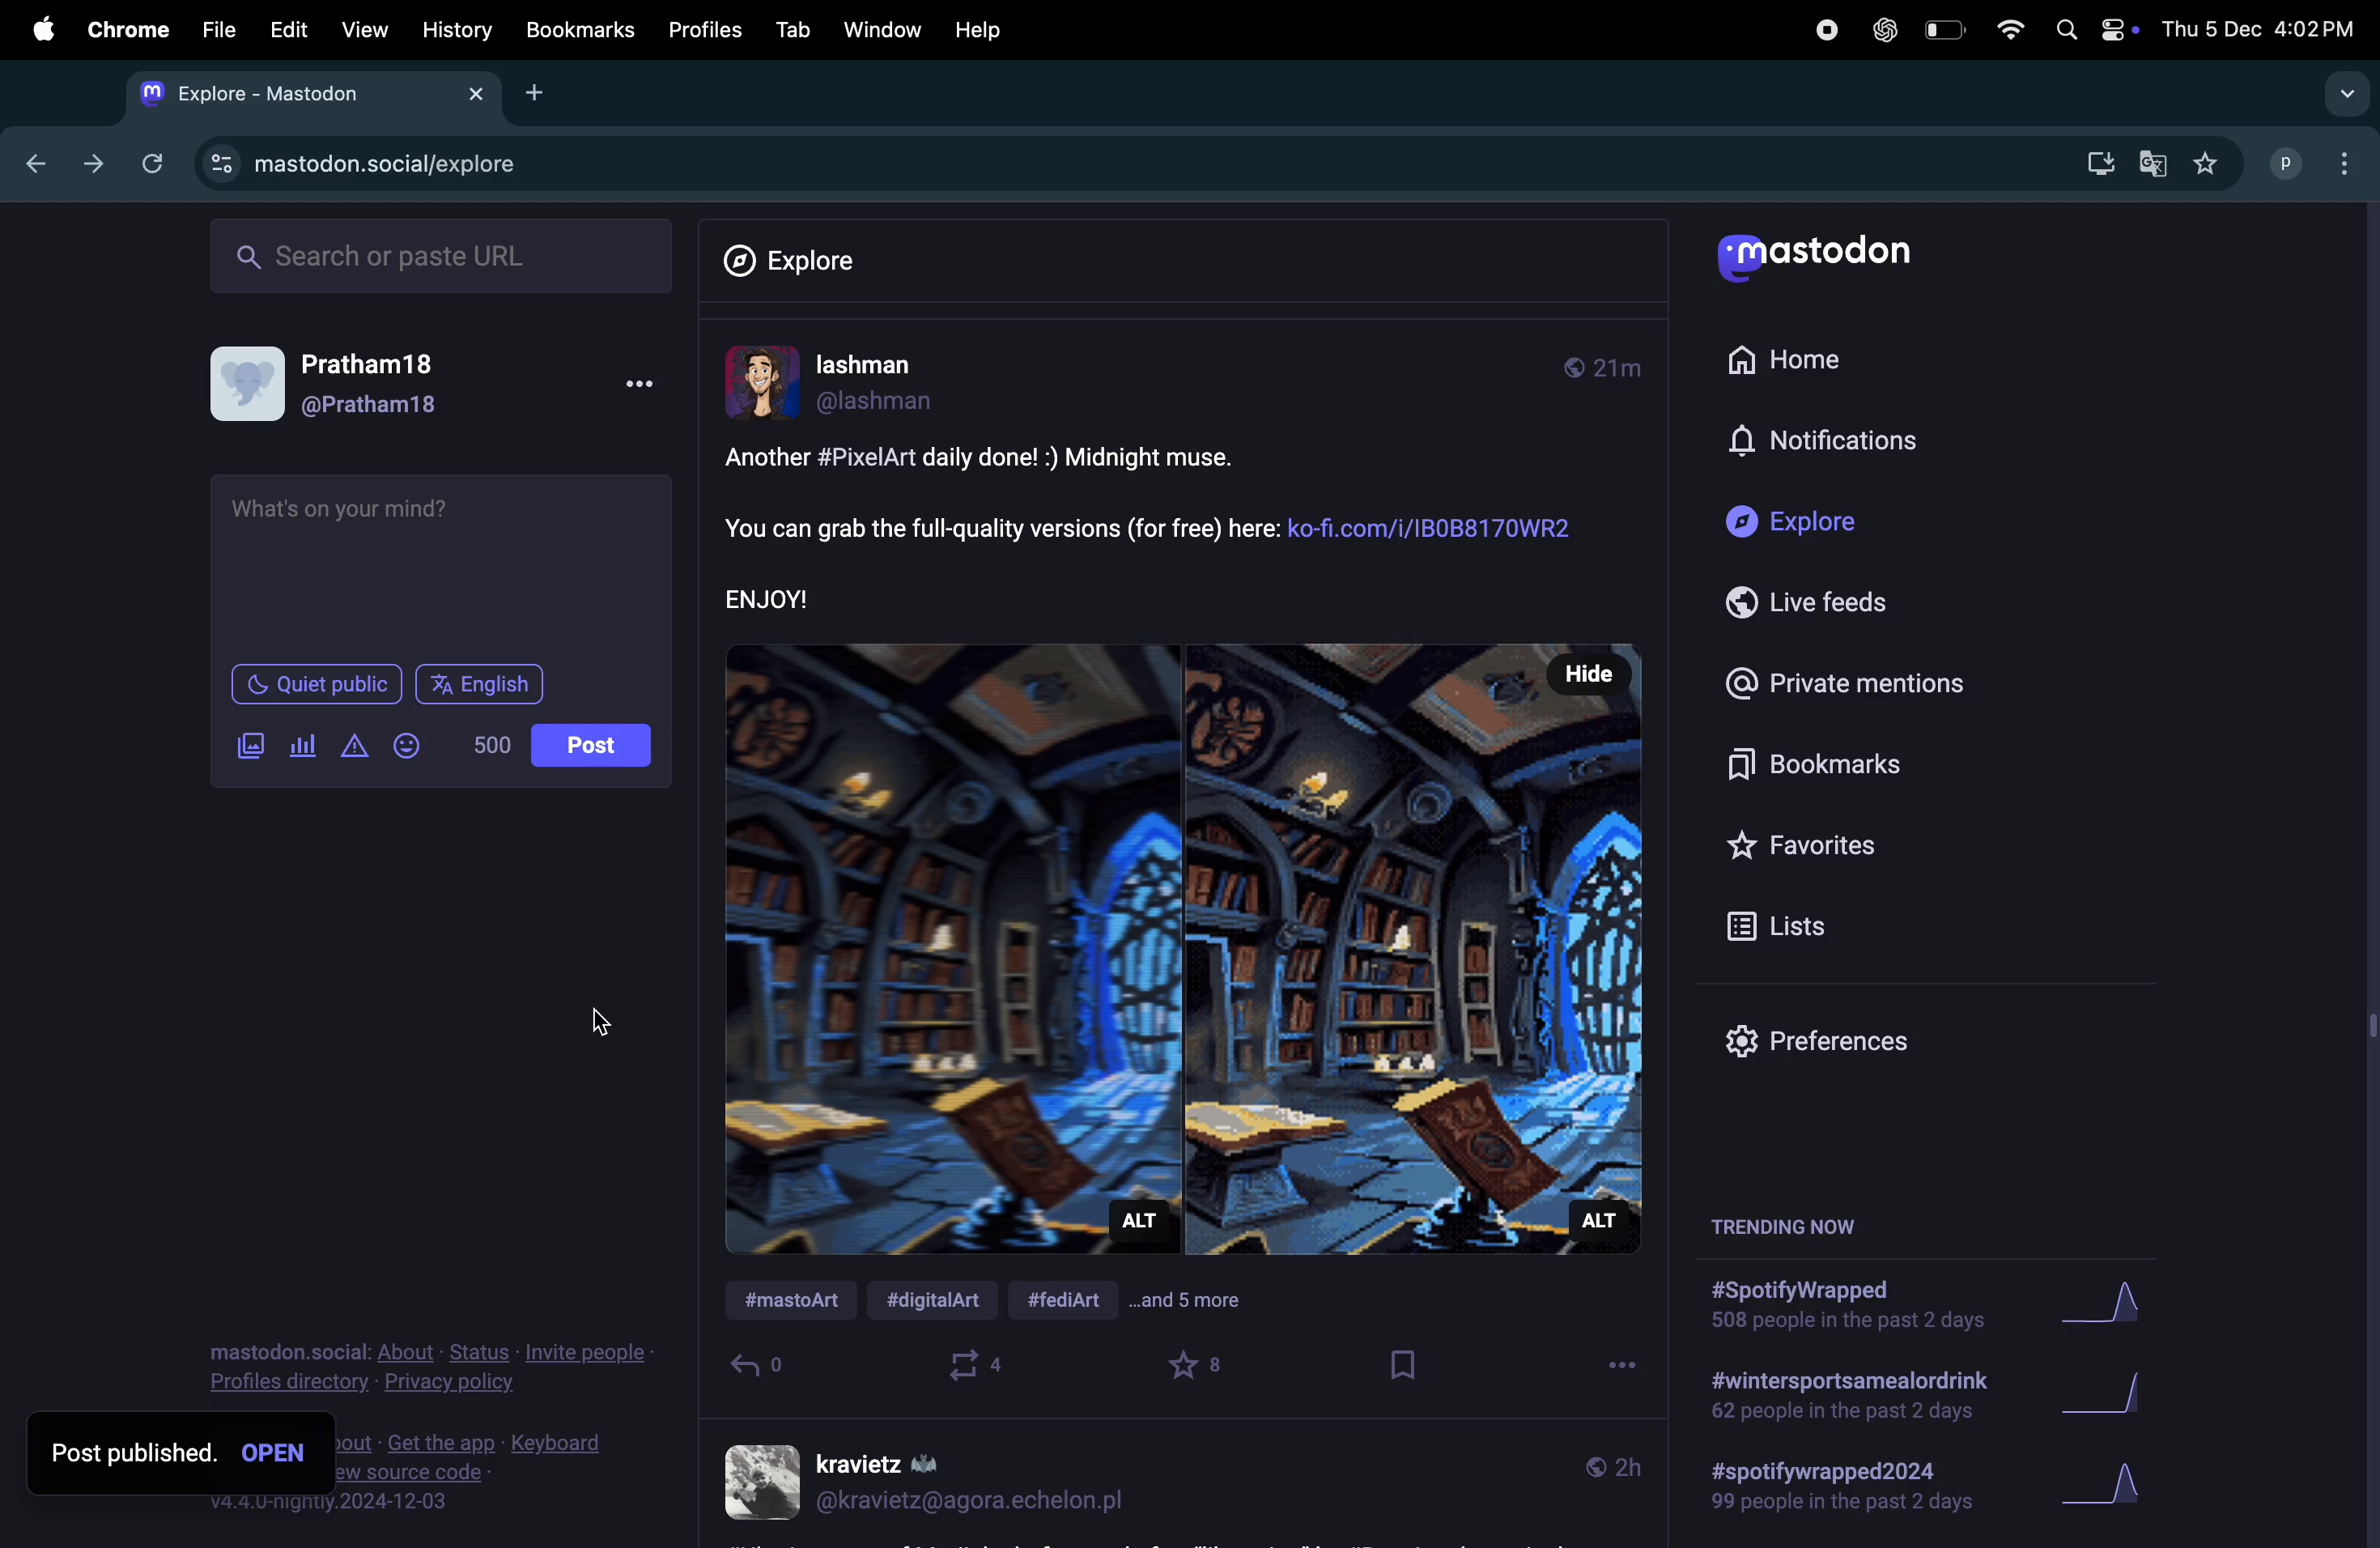 Image resolution: width=2380 pixels, height=1548 pixels. I want to click on open, so click(274, 1451).